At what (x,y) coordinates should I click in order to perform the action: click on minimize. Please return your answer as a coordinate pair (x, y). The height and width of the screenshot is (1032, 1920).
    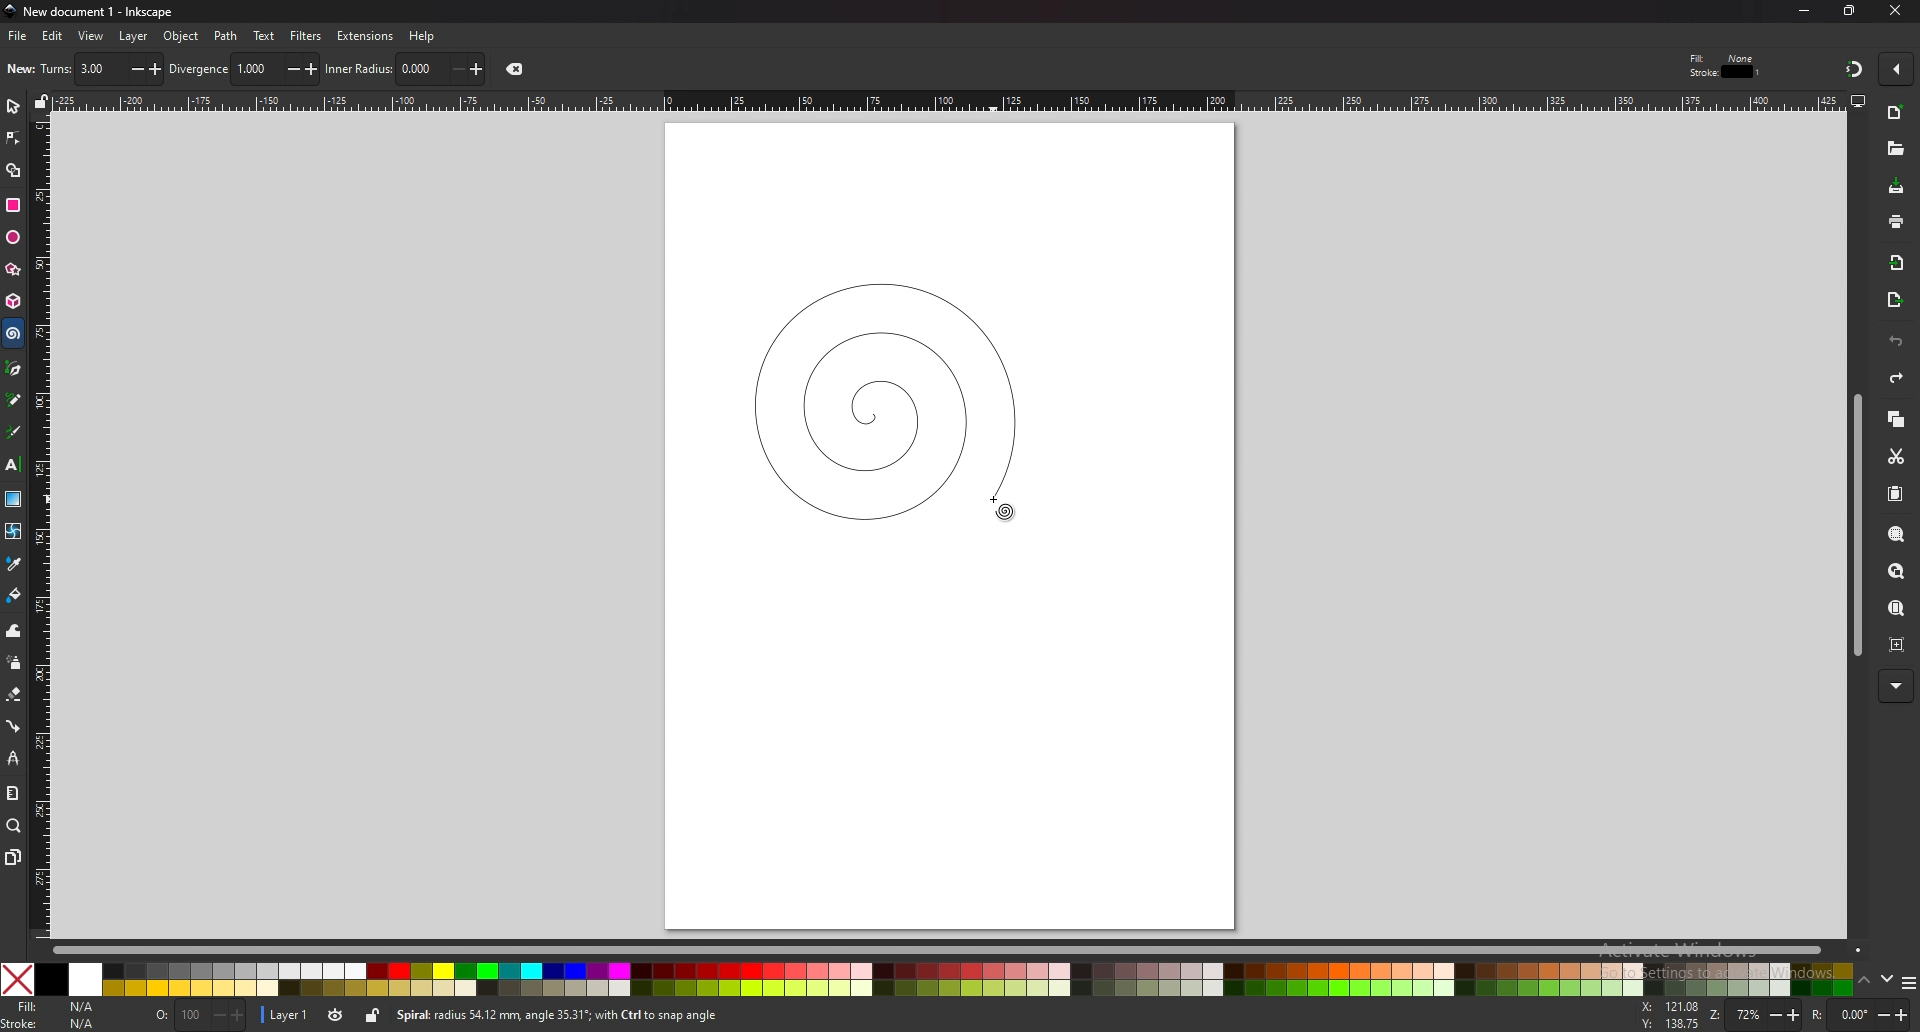
    Looking at the image, I should click on (1803, 10).